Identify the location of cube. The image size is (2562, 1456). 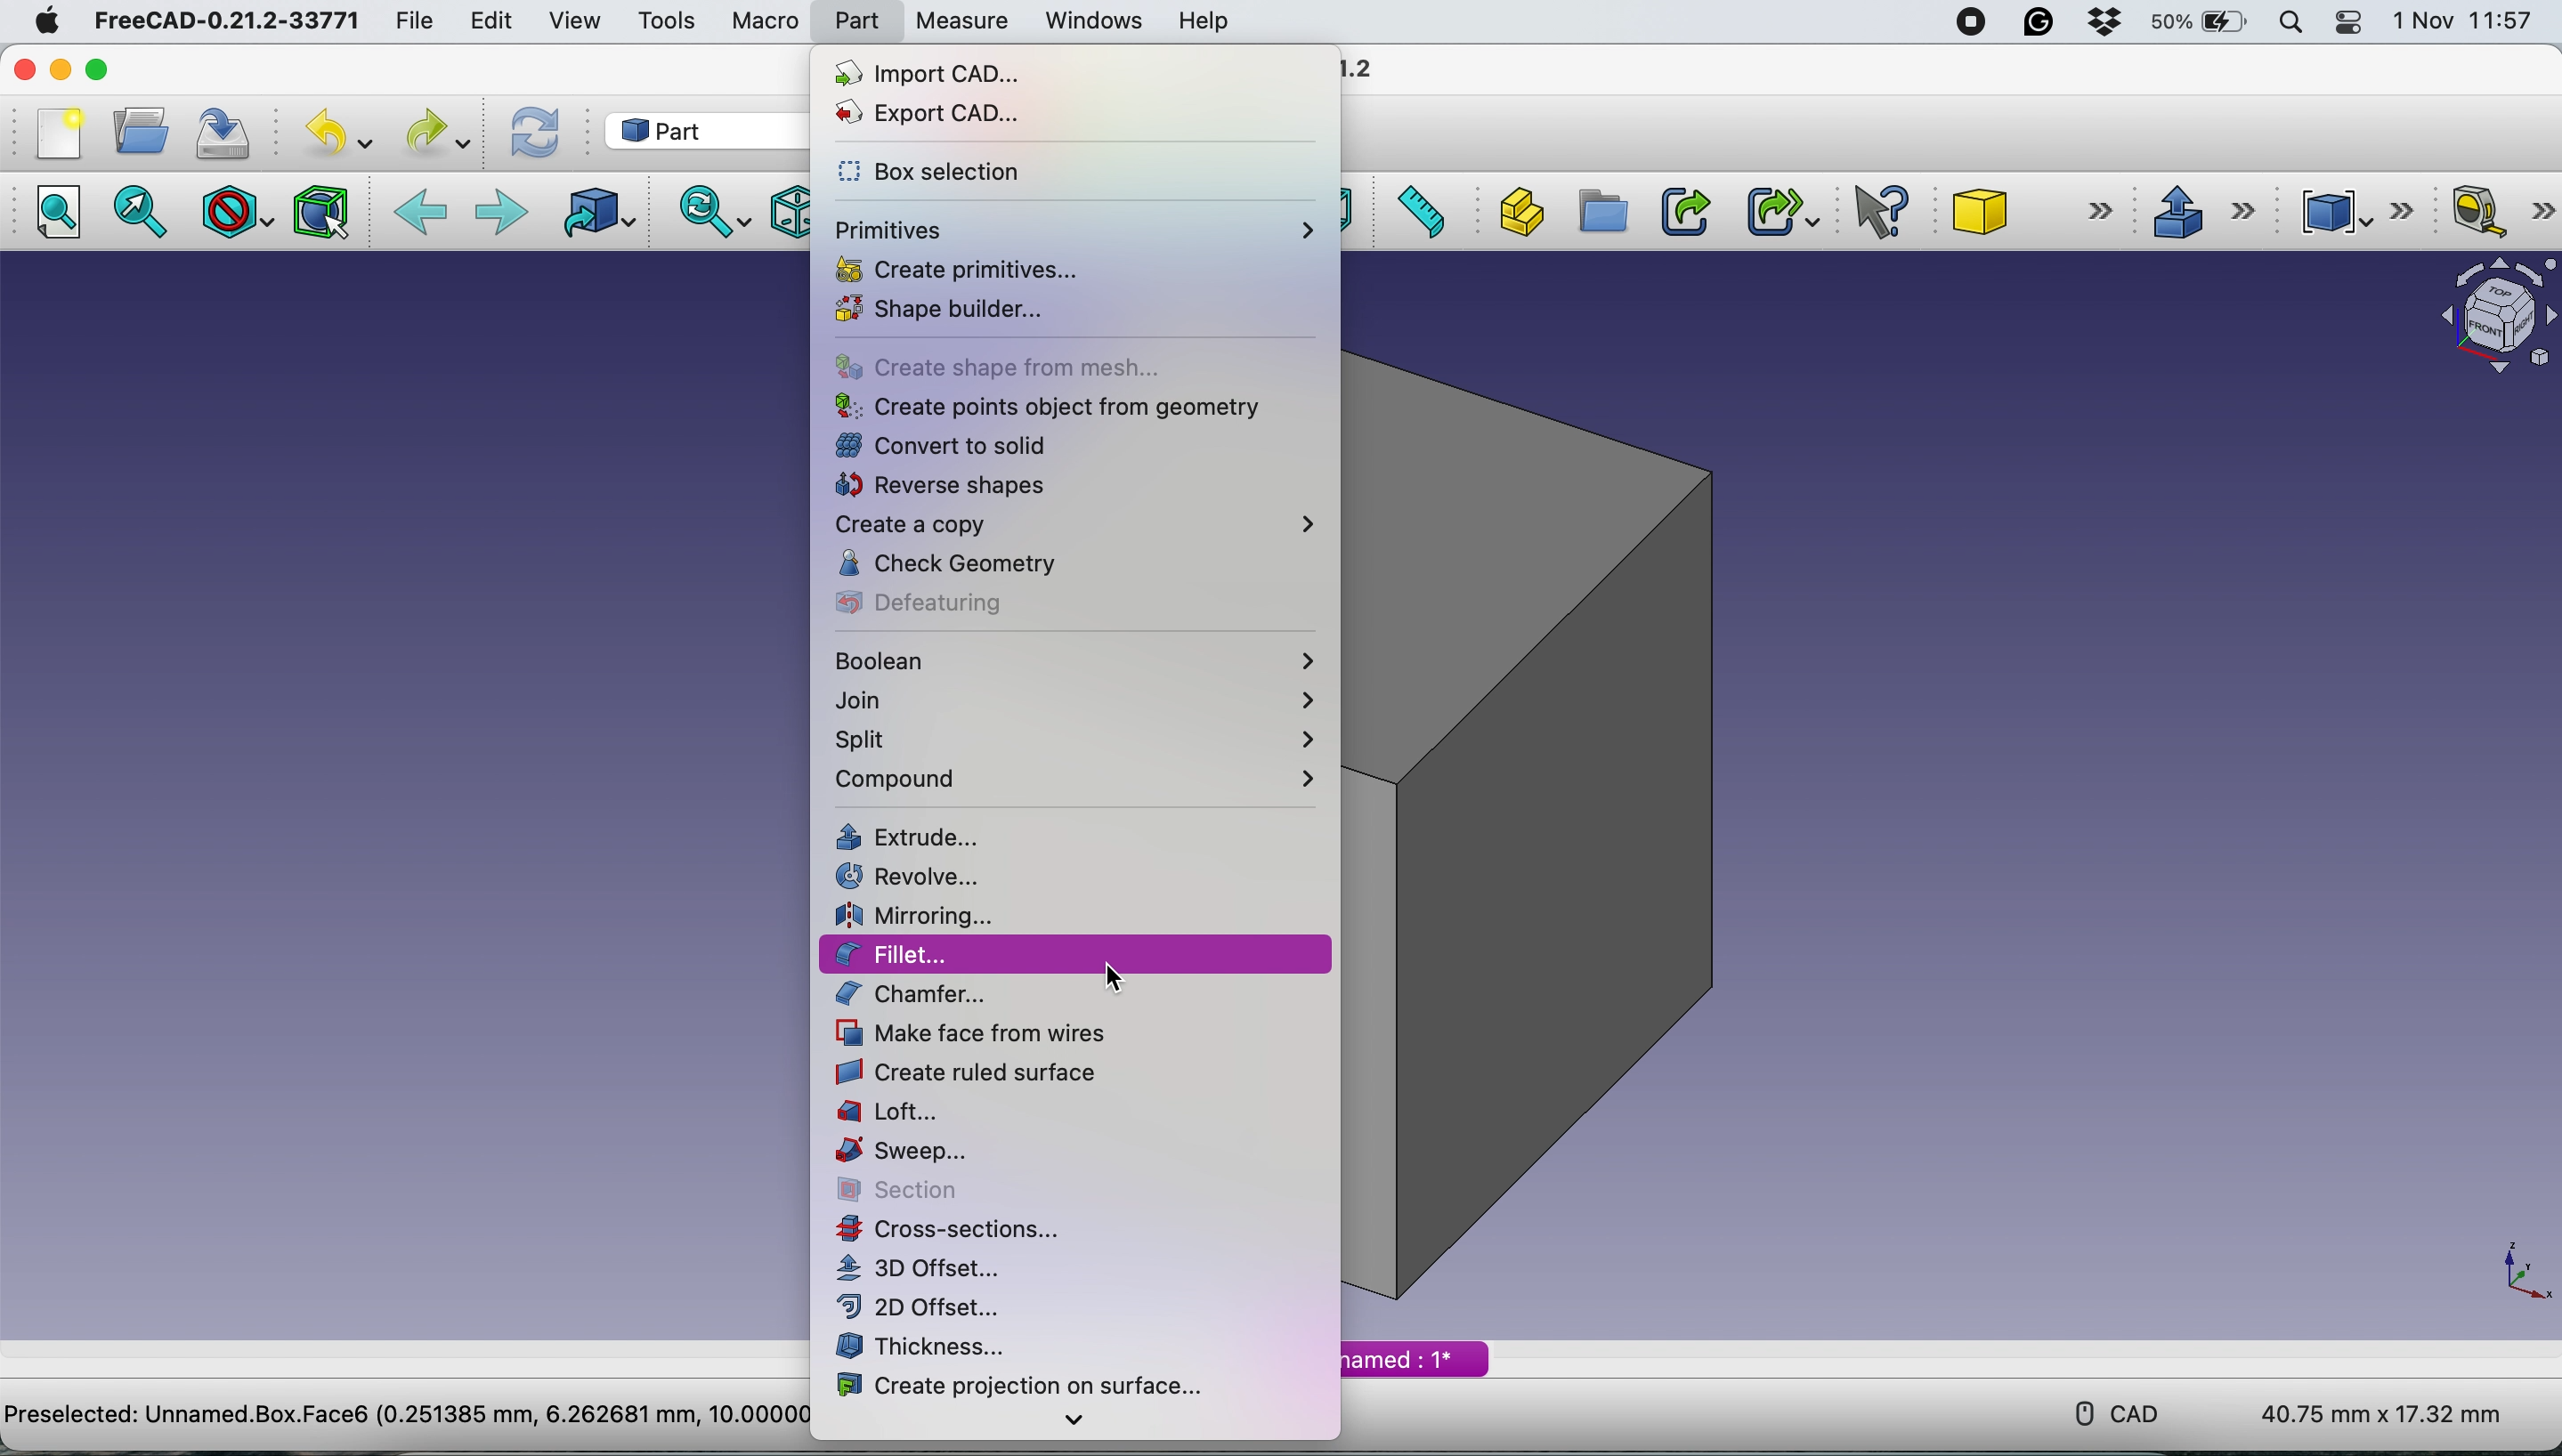
(2031, 210).